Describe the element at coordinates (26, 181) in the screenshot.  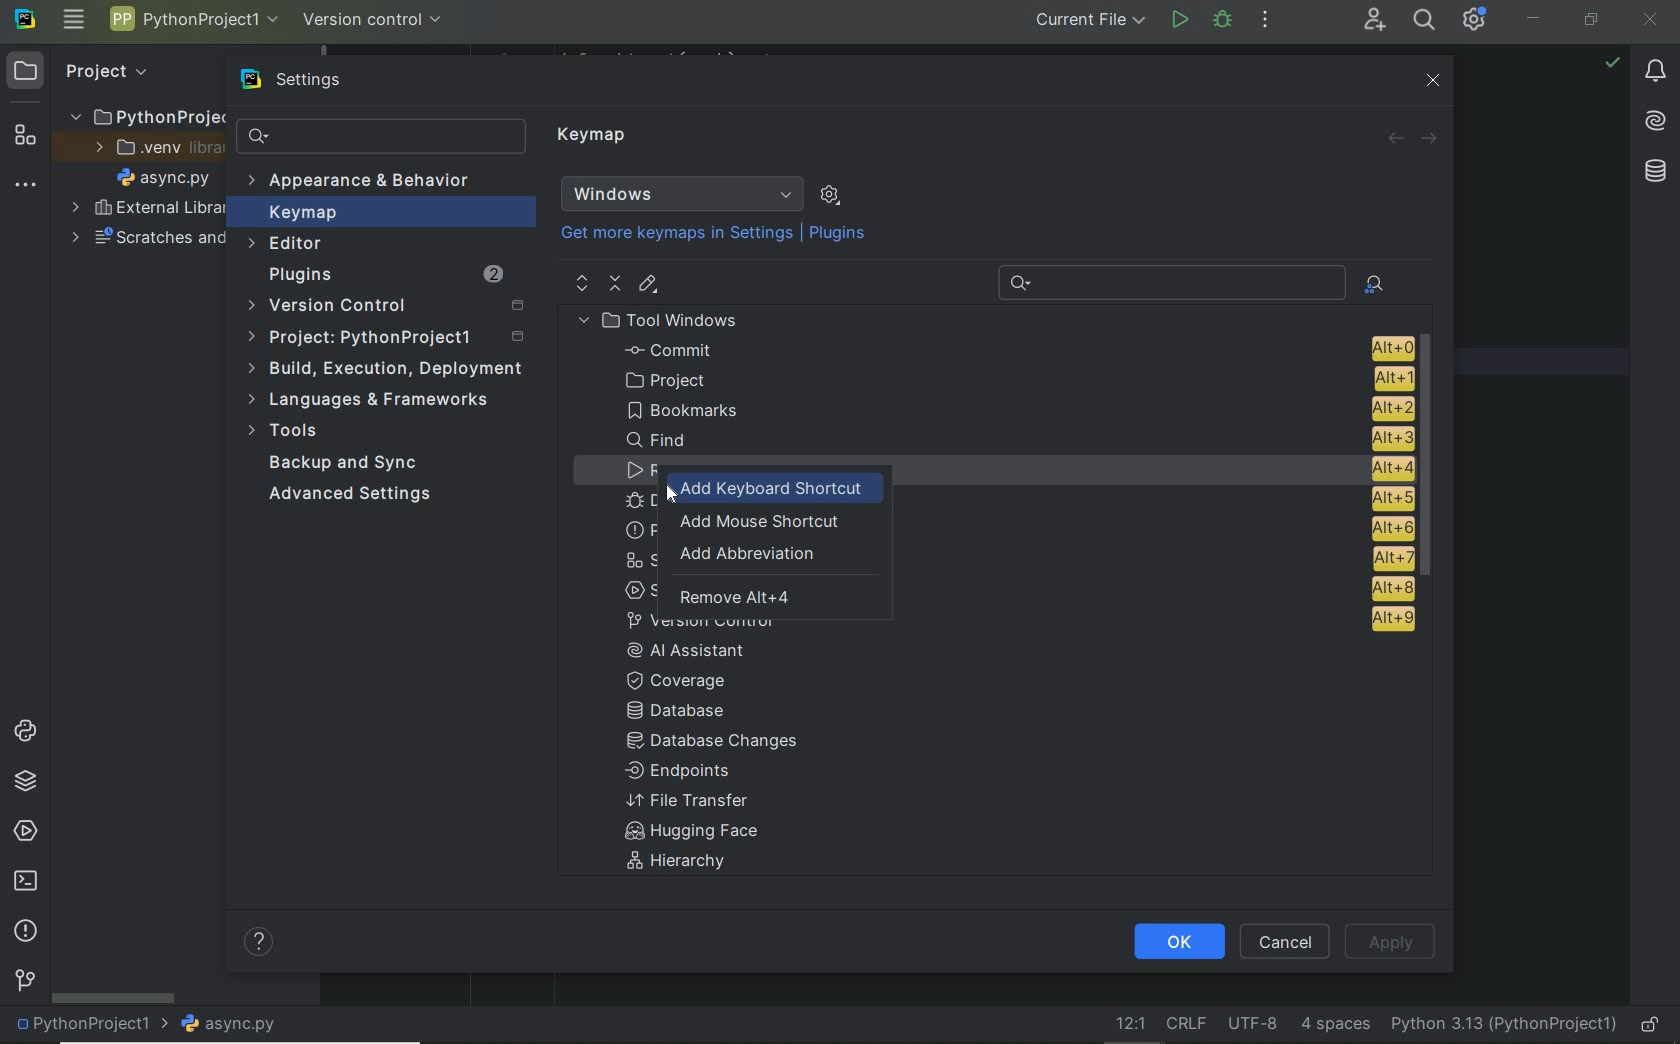
I see `More tool windows` at that location.